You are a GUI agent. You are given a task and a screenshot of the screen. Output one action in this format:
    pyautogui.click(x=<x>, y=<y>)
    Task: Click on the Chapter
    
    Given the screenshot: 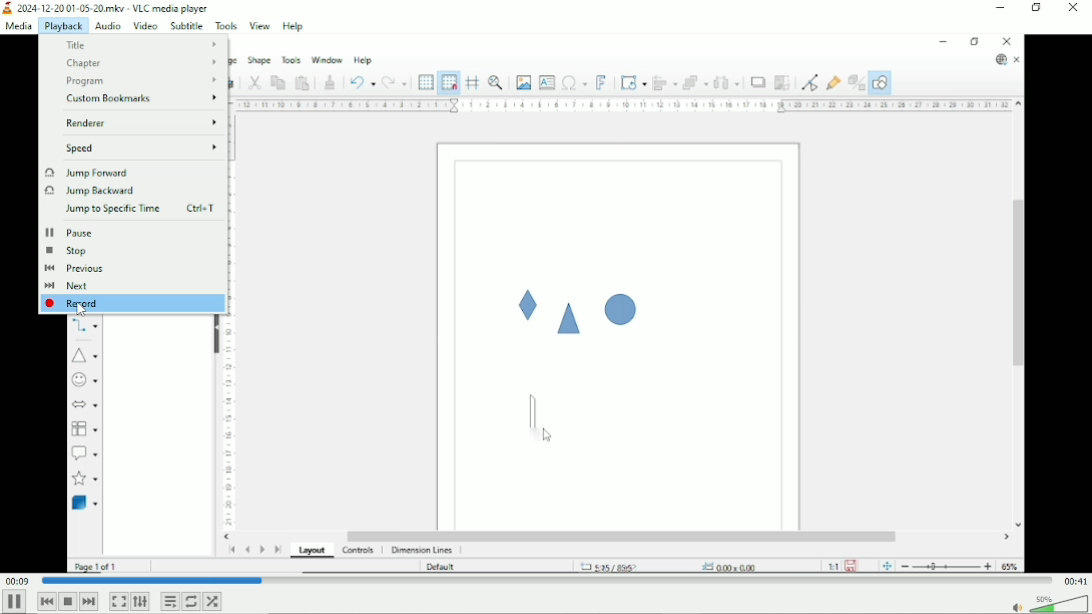 What is the action you would take?
    pyautogui.click(x=141, y=62)
    